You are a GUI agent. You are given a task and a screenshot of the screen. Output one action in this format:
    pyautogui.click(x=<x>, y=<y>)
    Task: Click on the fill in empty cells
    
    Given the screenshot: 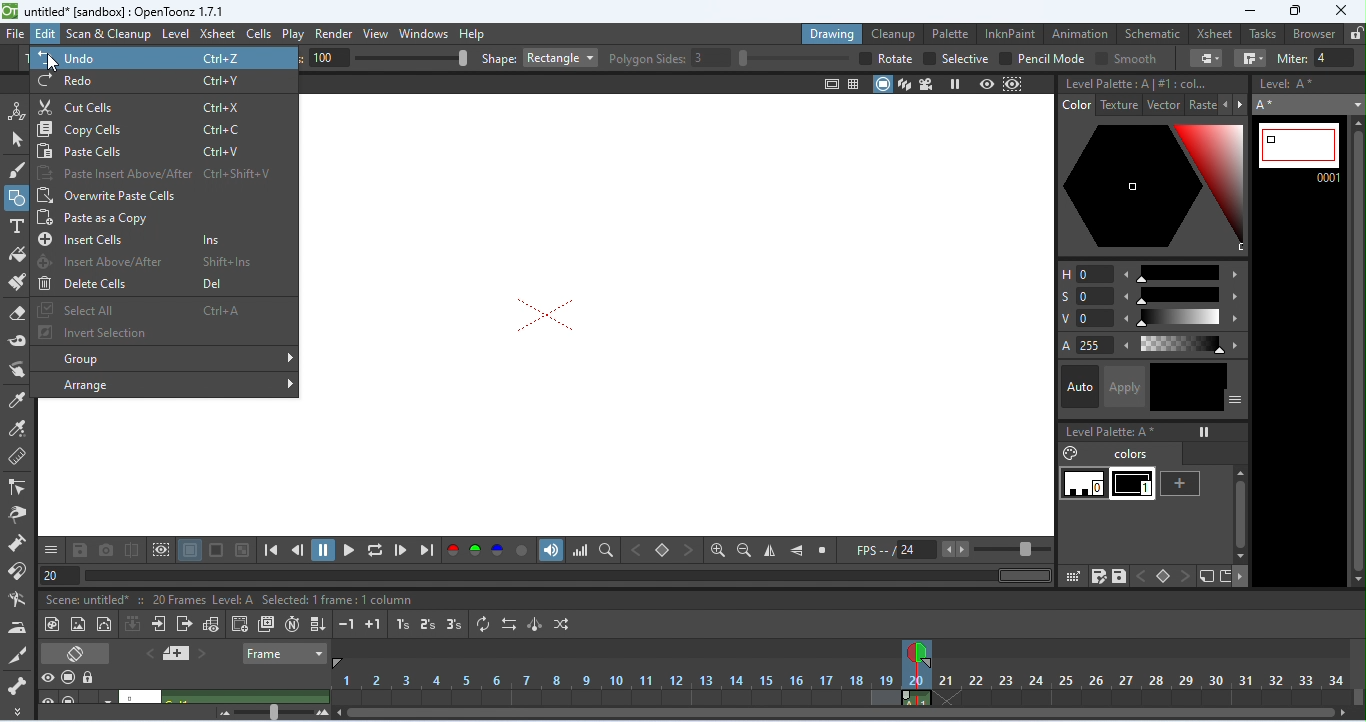 What is the action you would take?
    pyautogui.click(x=319, y=625)
    